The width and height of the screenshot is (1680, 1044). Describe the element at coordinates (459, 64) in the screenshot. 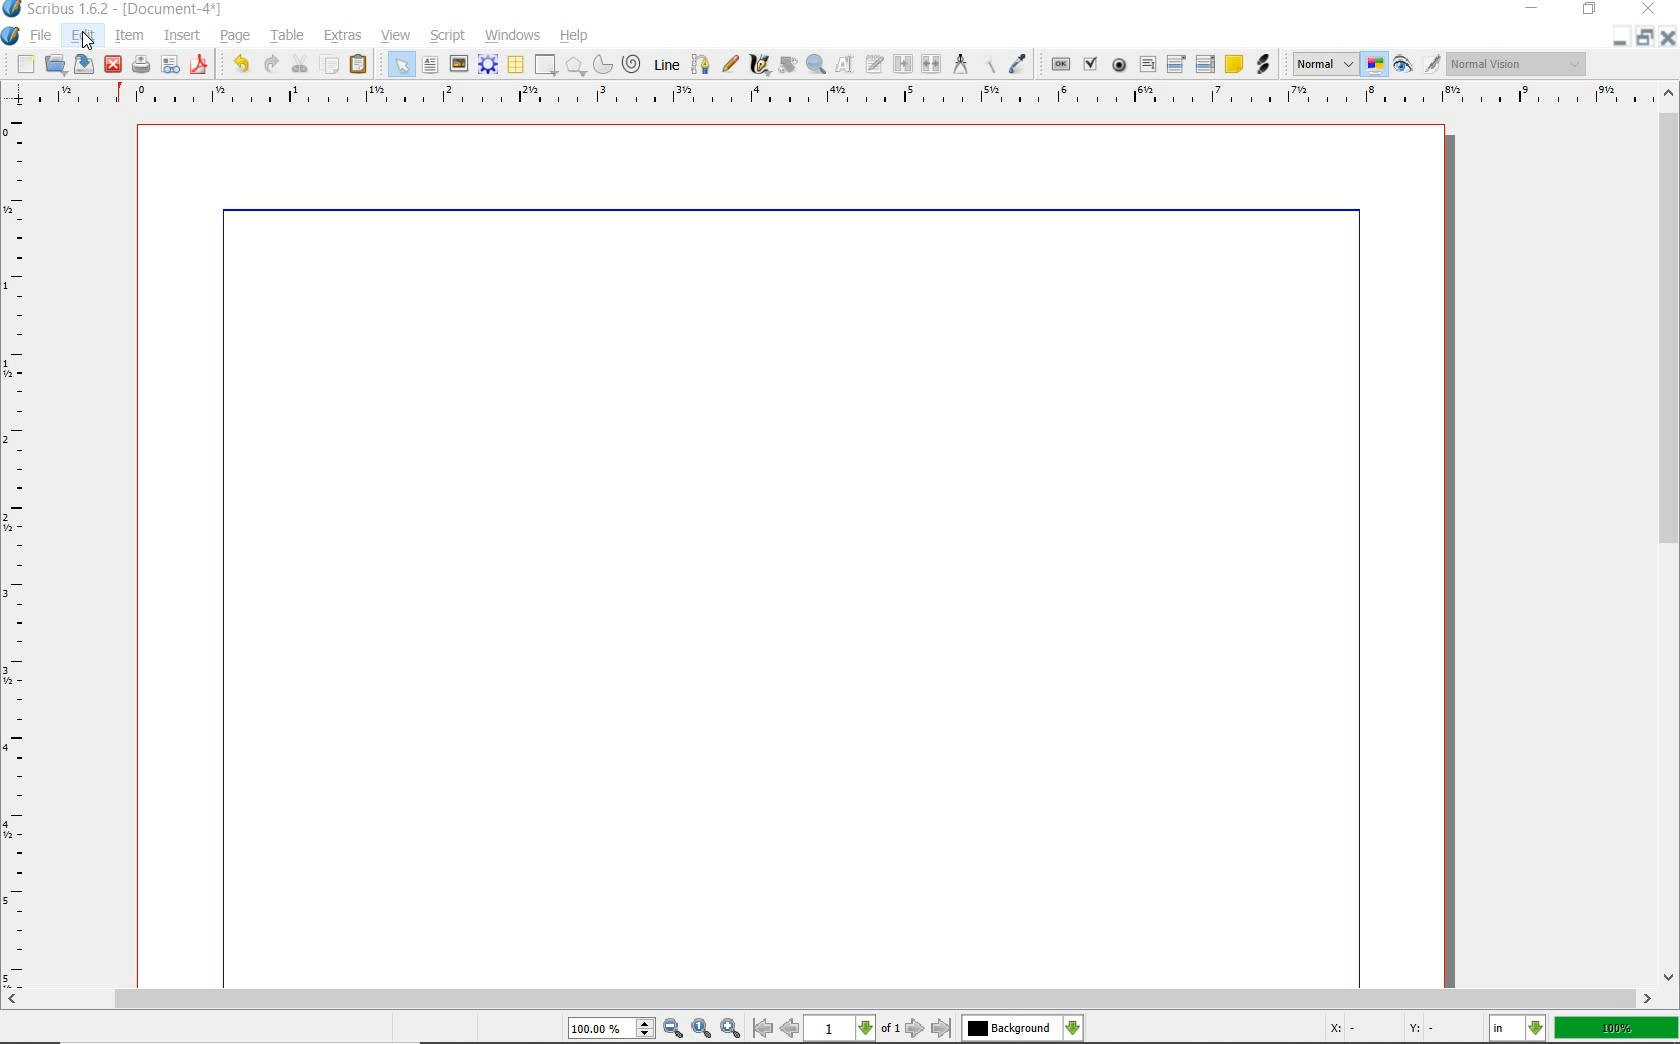

I see `image frame` at that location.